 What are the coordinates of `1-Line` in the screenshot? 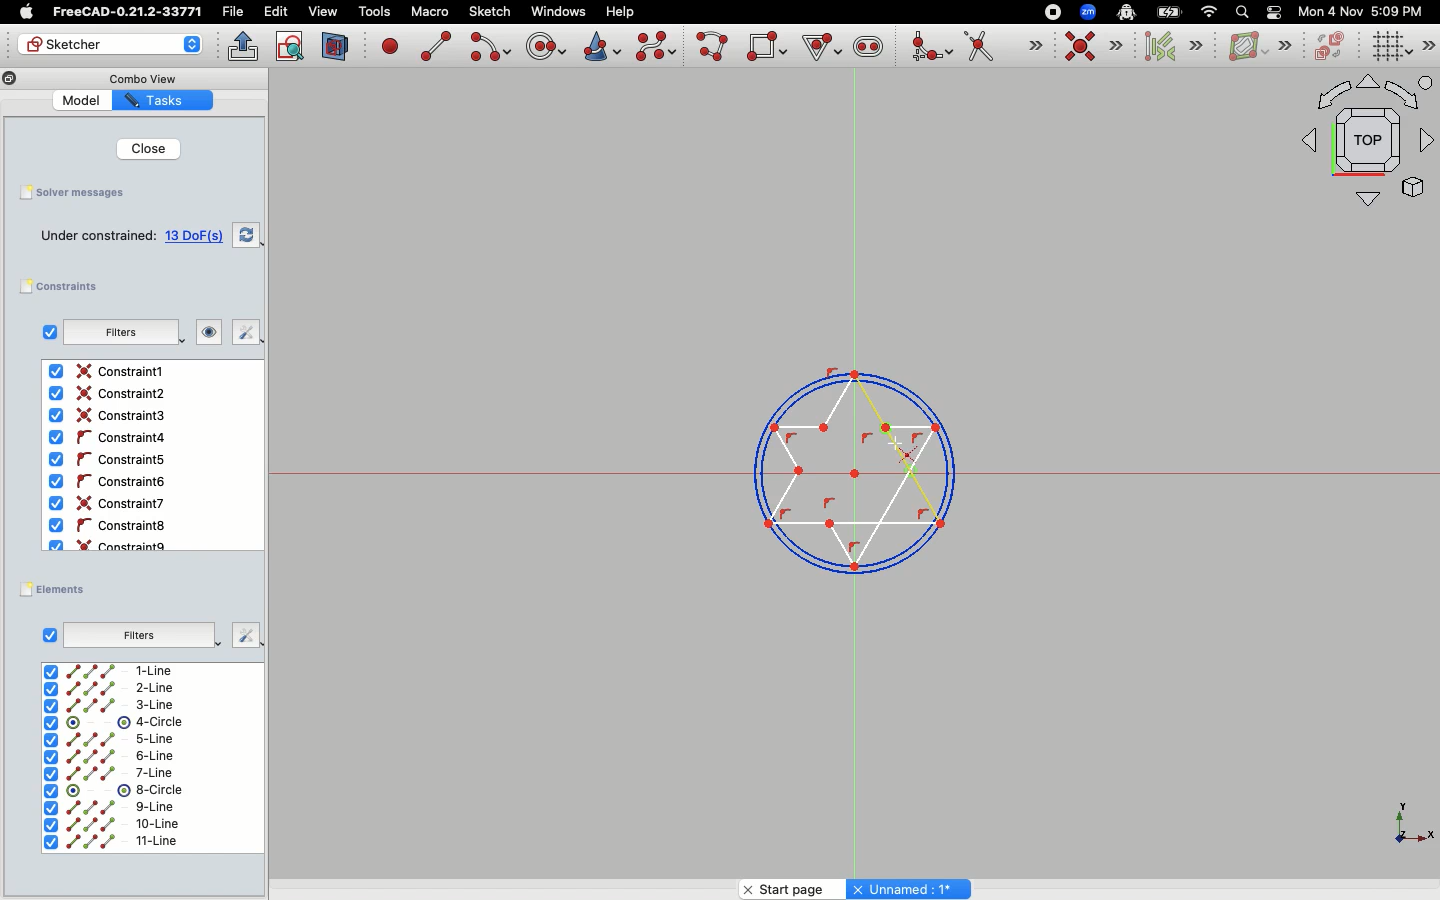 It's located at (118, 671).